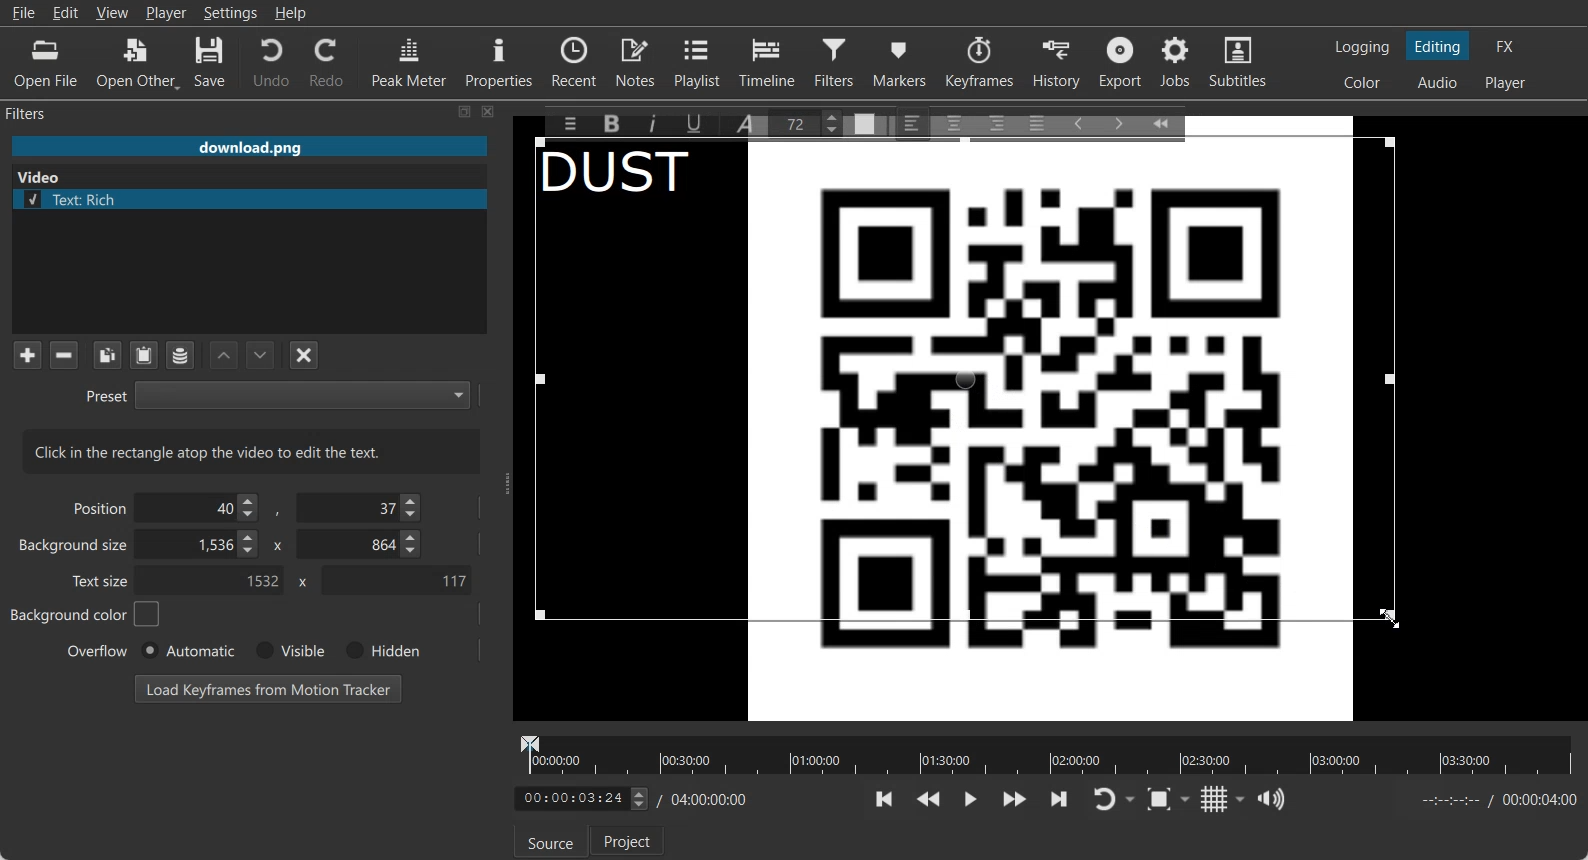 The height and width of the screenshot is (860, 1588). What do you see at coordinates (27, 354) in the screenshot?
I see `Add a filter` at bounding box center [27, 354].